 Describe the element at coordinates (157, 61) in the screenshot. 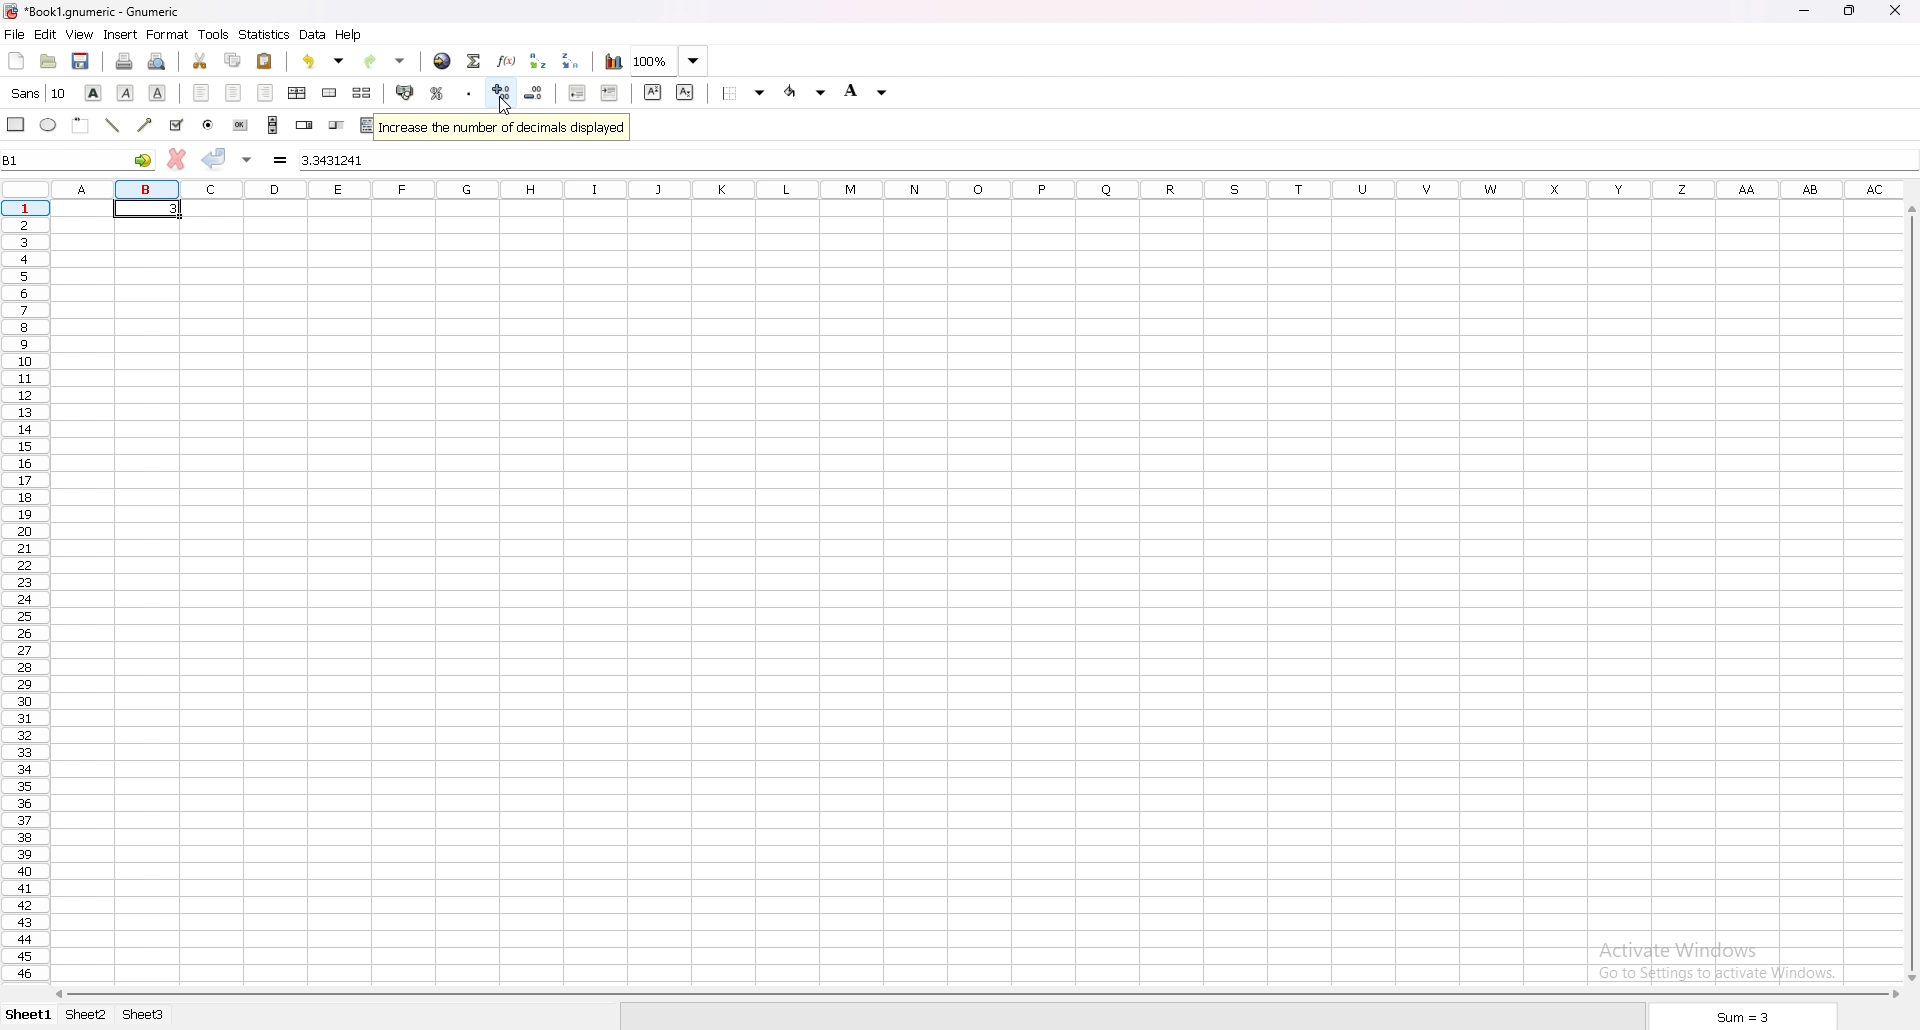

I see `print preview` at that location.